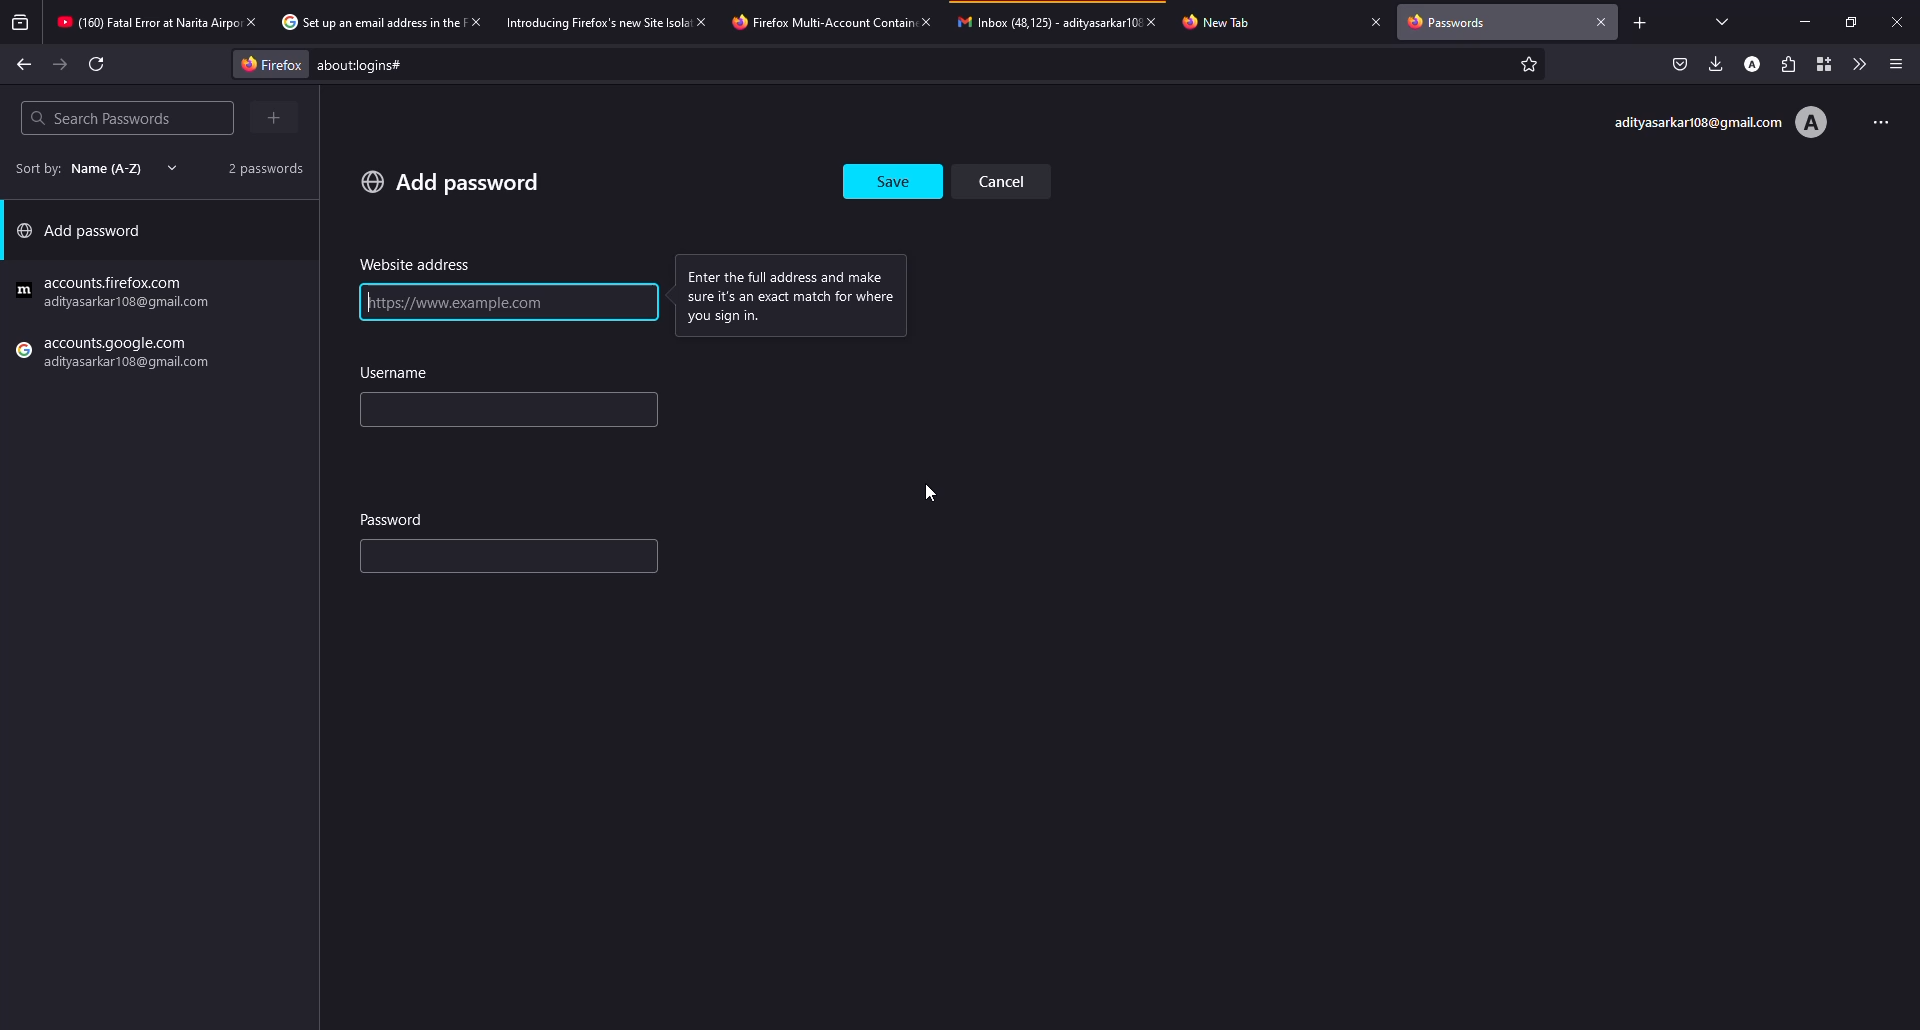  What do you see at coordinates (61, 65) in the screenshot?
I see `forward` at bounding box center [61, 65].